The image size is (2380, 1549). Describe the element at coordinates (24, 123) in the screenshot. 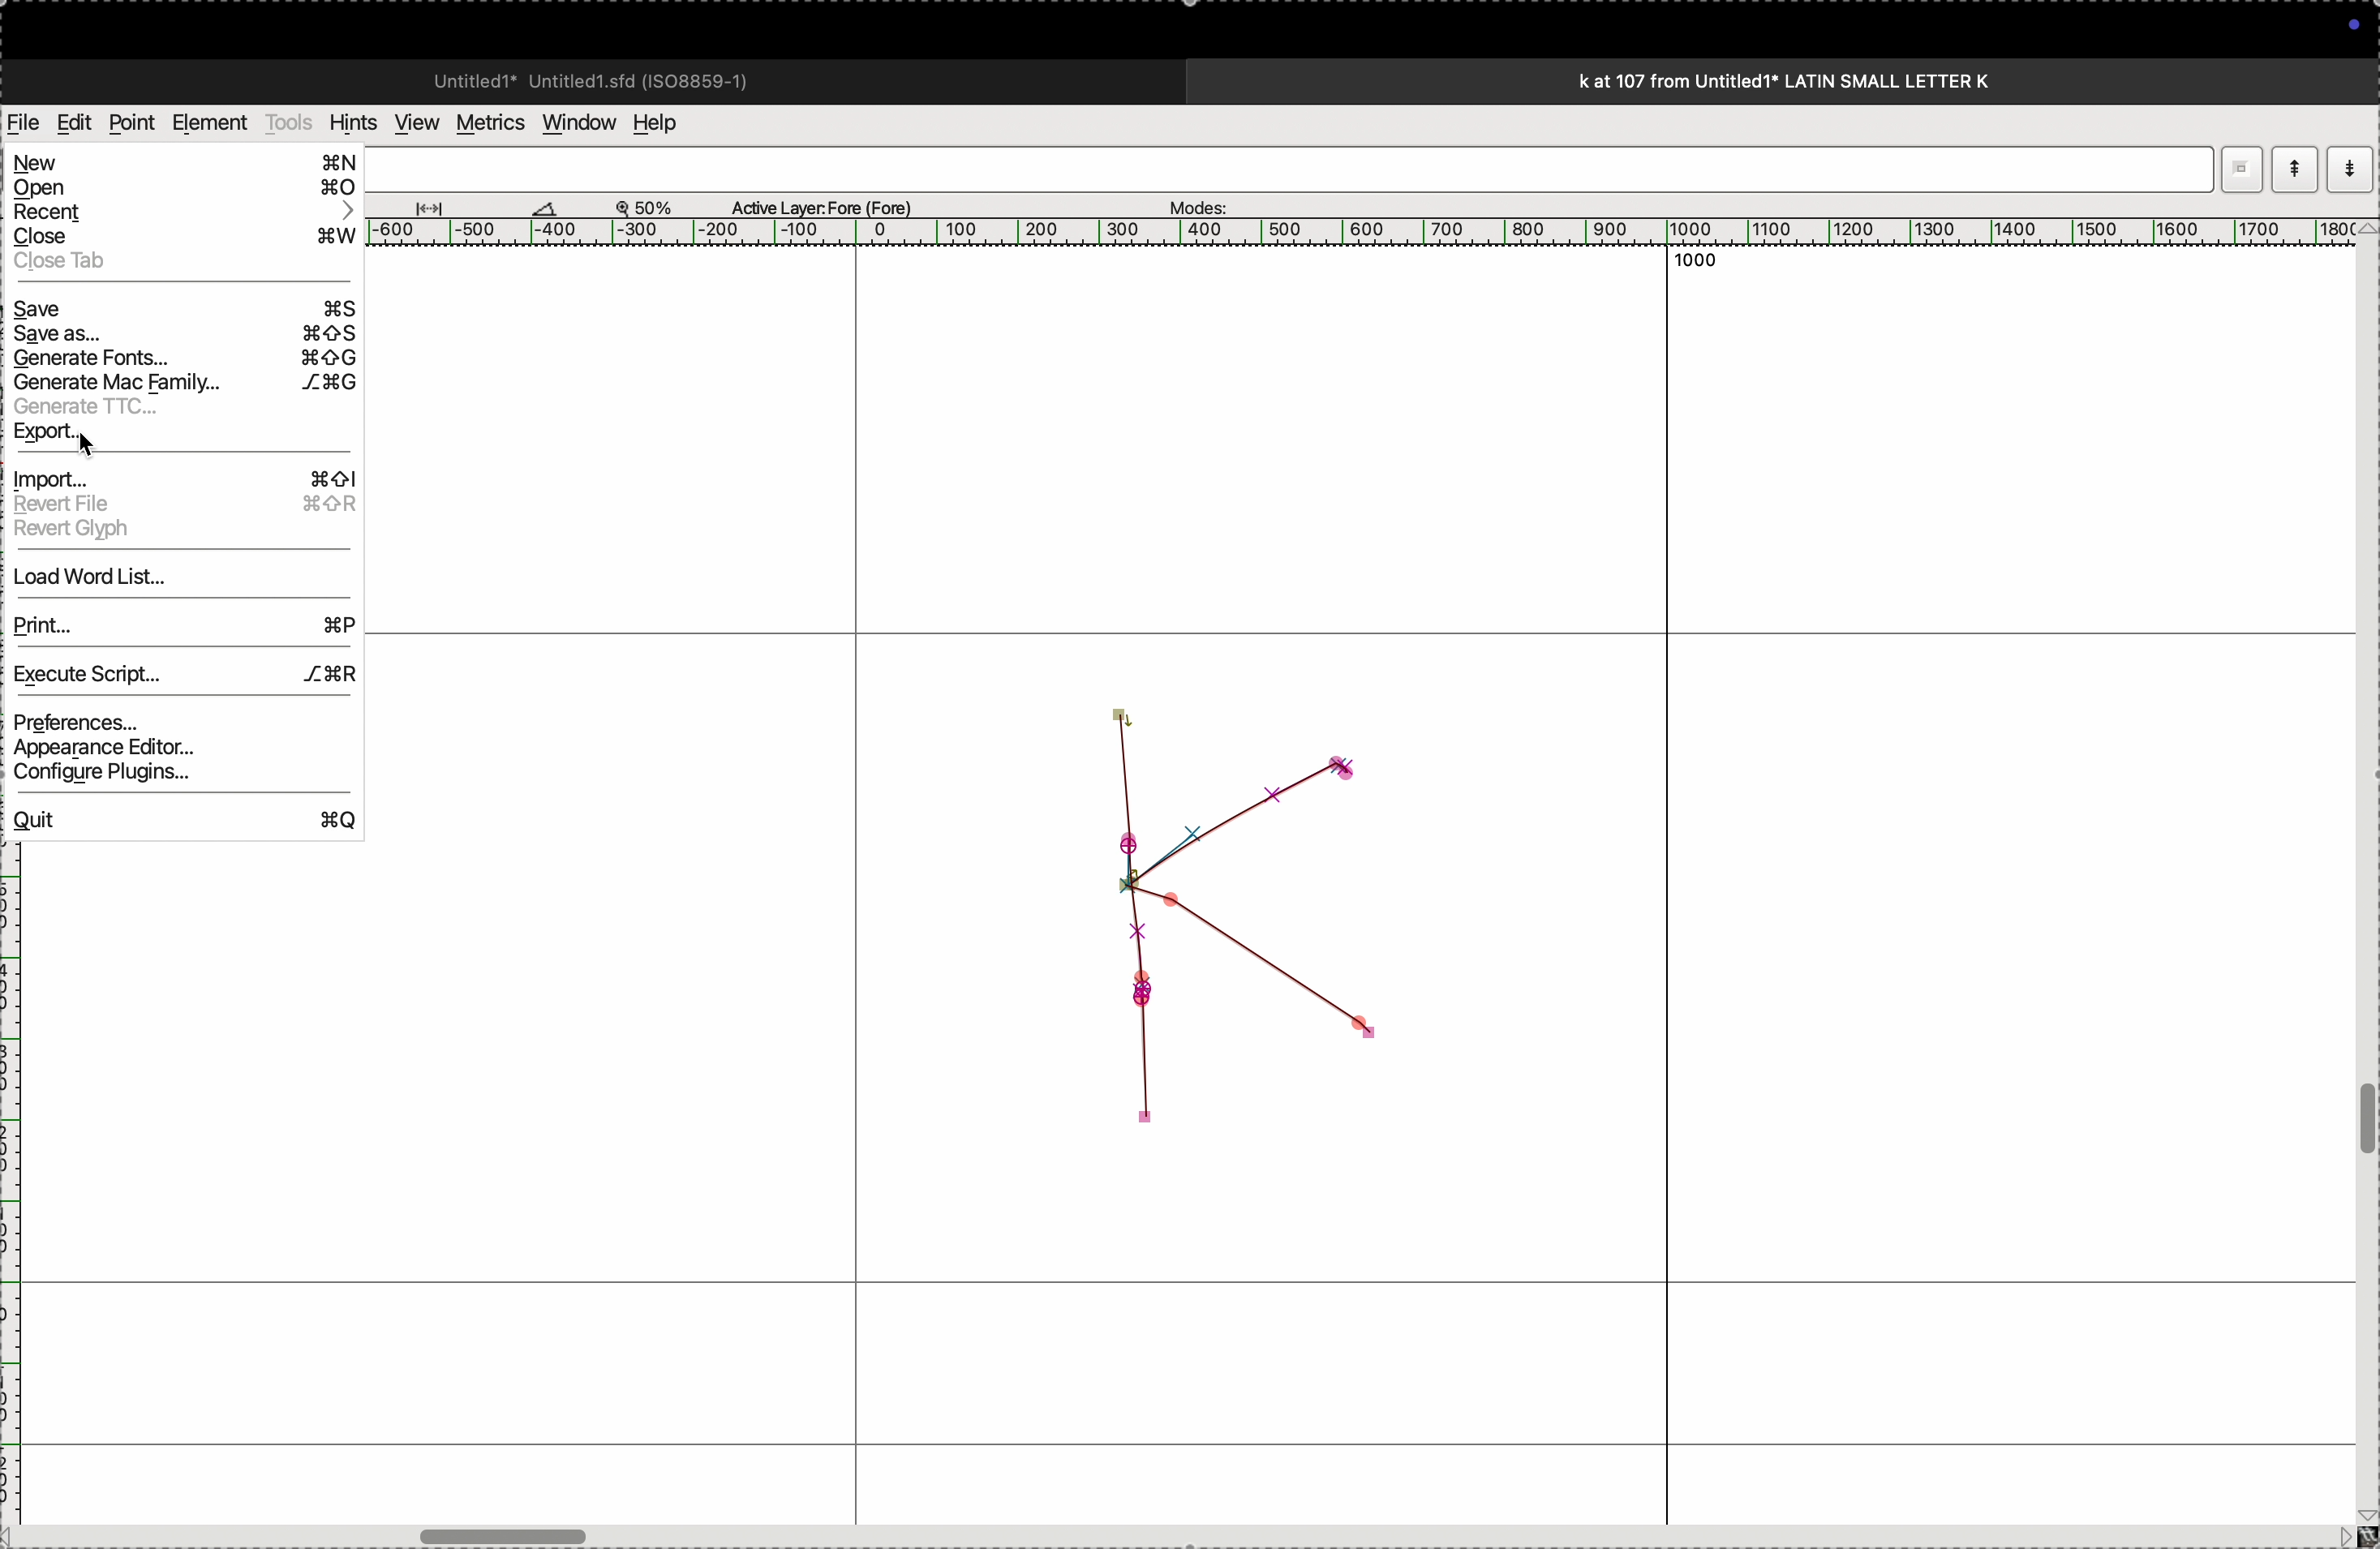

I see `file` at that location.